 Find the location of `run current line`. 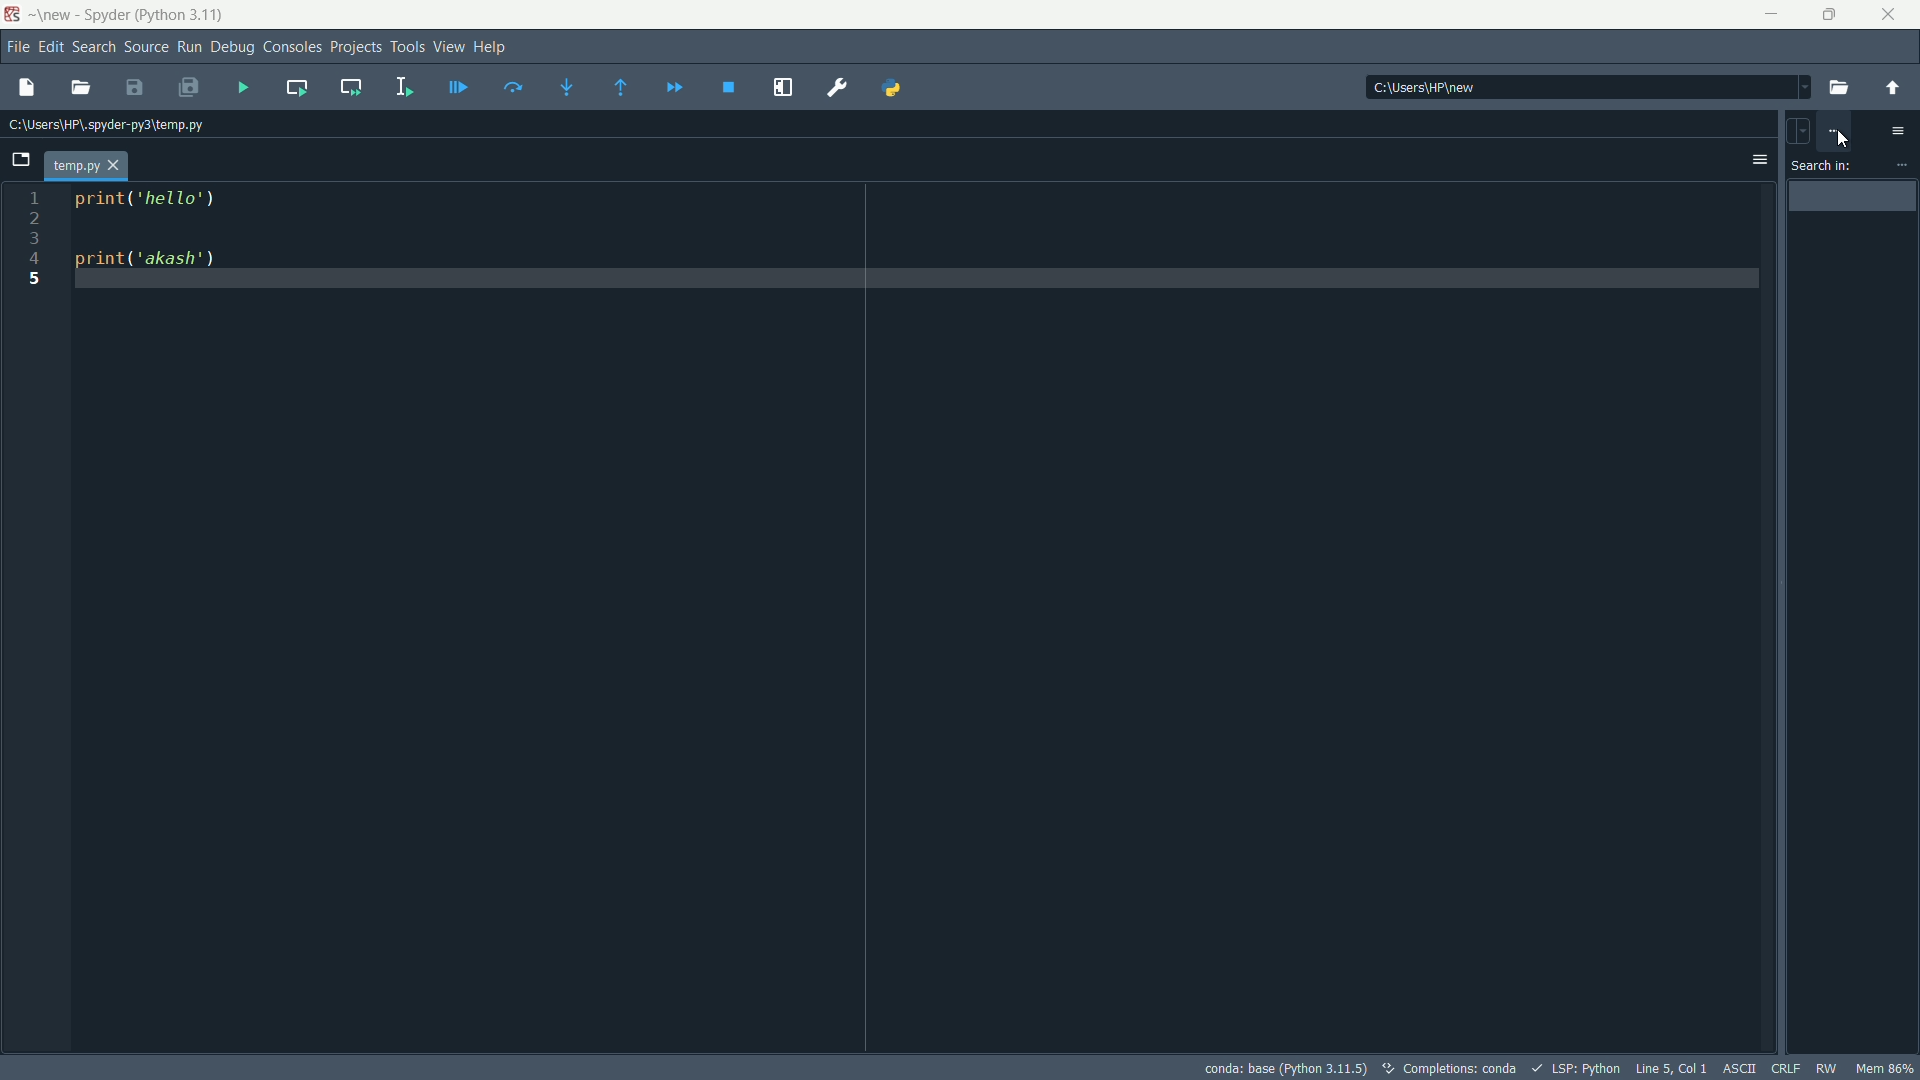

run current line is located at coordinates (514, 87).